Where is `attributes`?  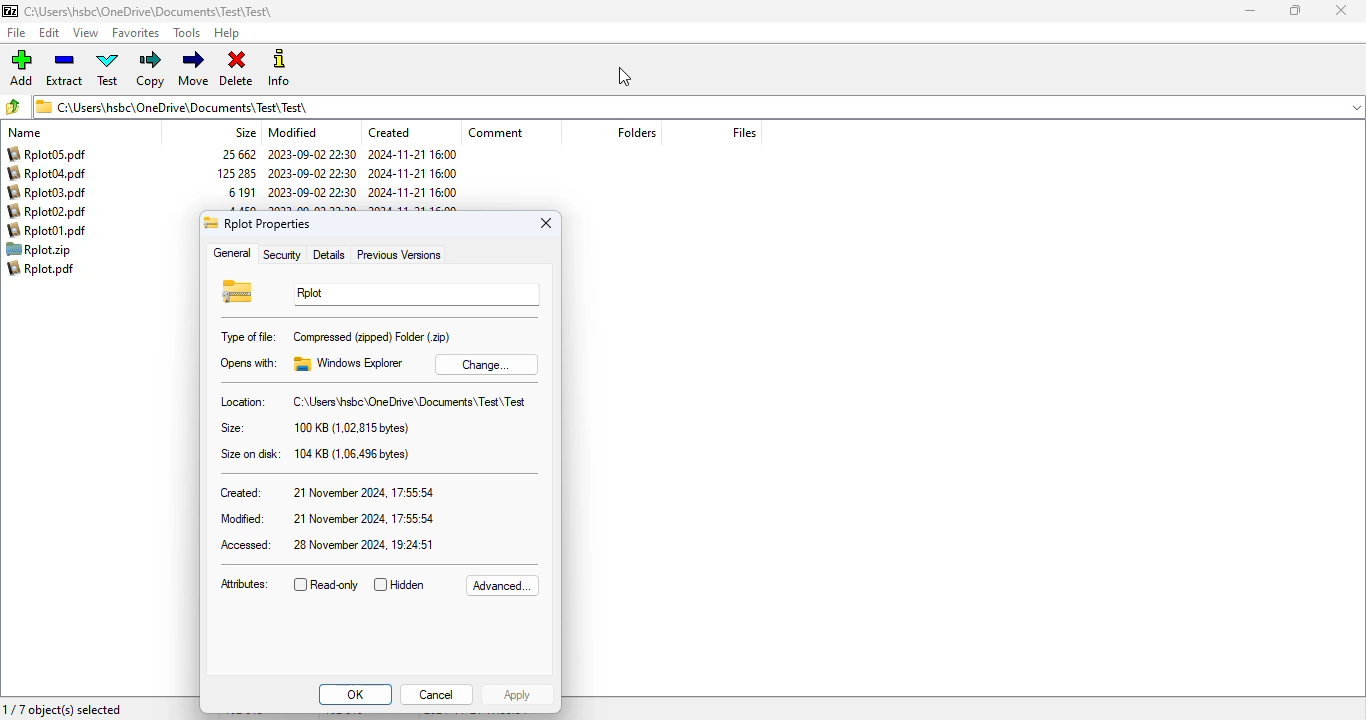 attributes is located at coordinates (245, 585).